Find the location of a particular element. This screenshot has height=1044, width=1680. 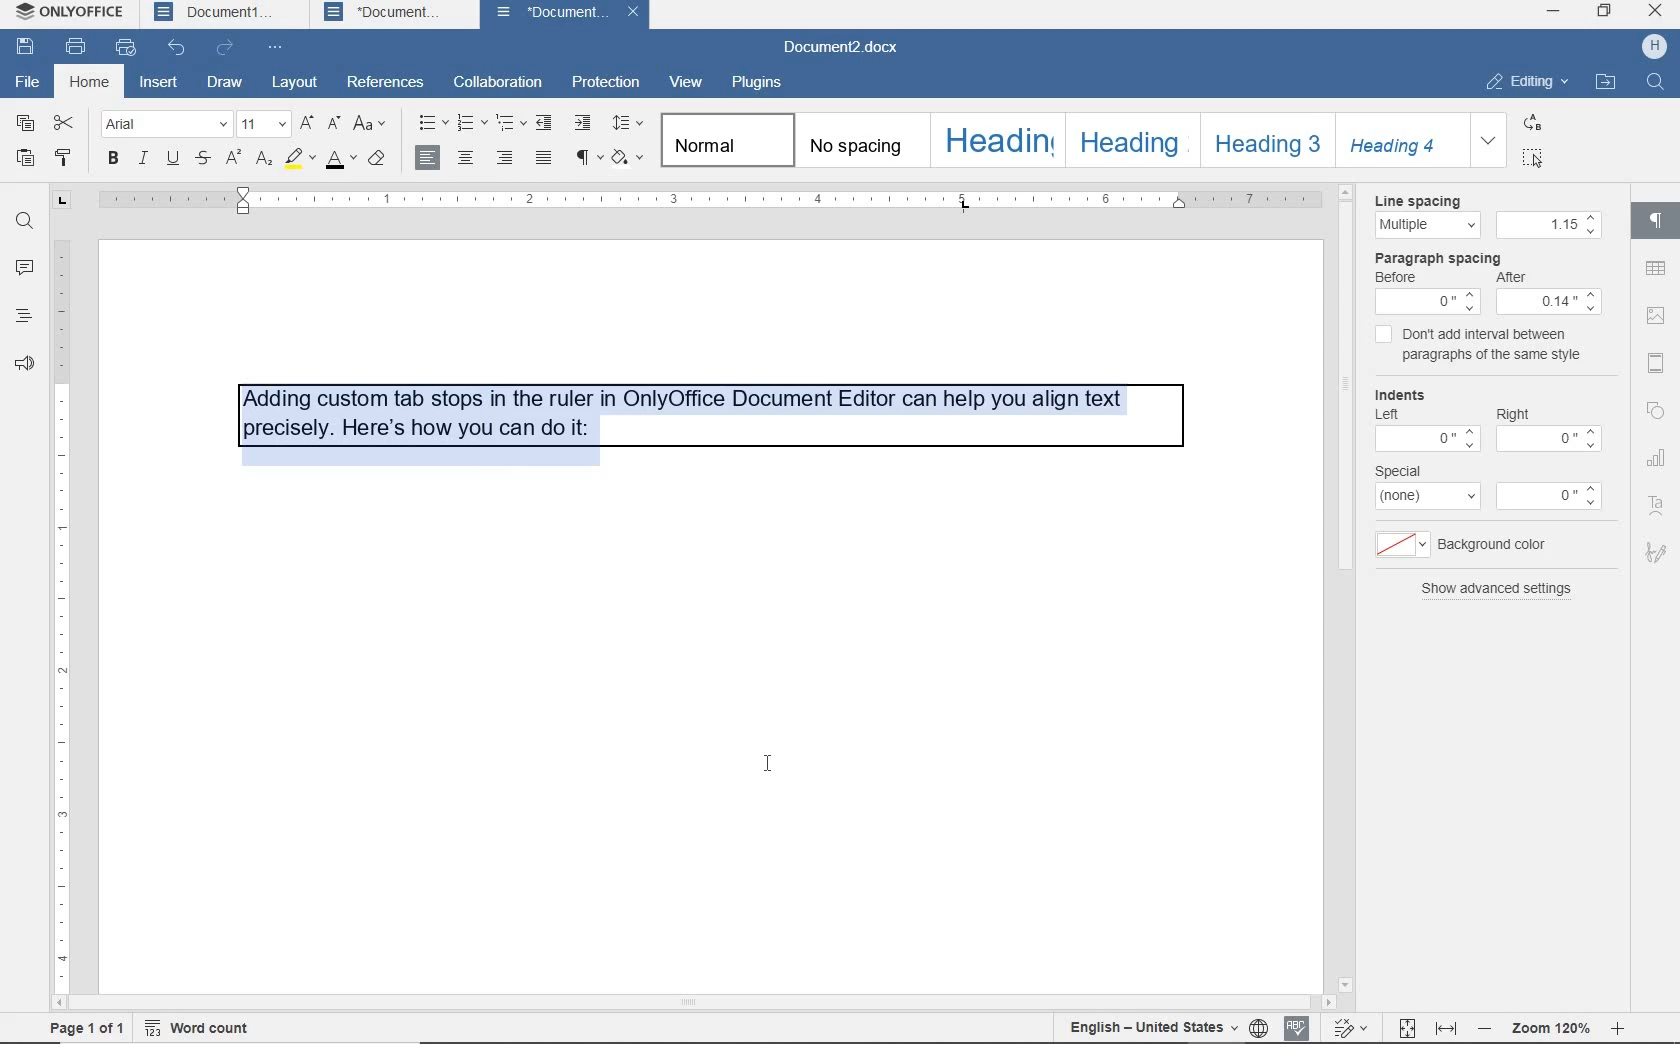

numbering is located at coordinates (469, 124).